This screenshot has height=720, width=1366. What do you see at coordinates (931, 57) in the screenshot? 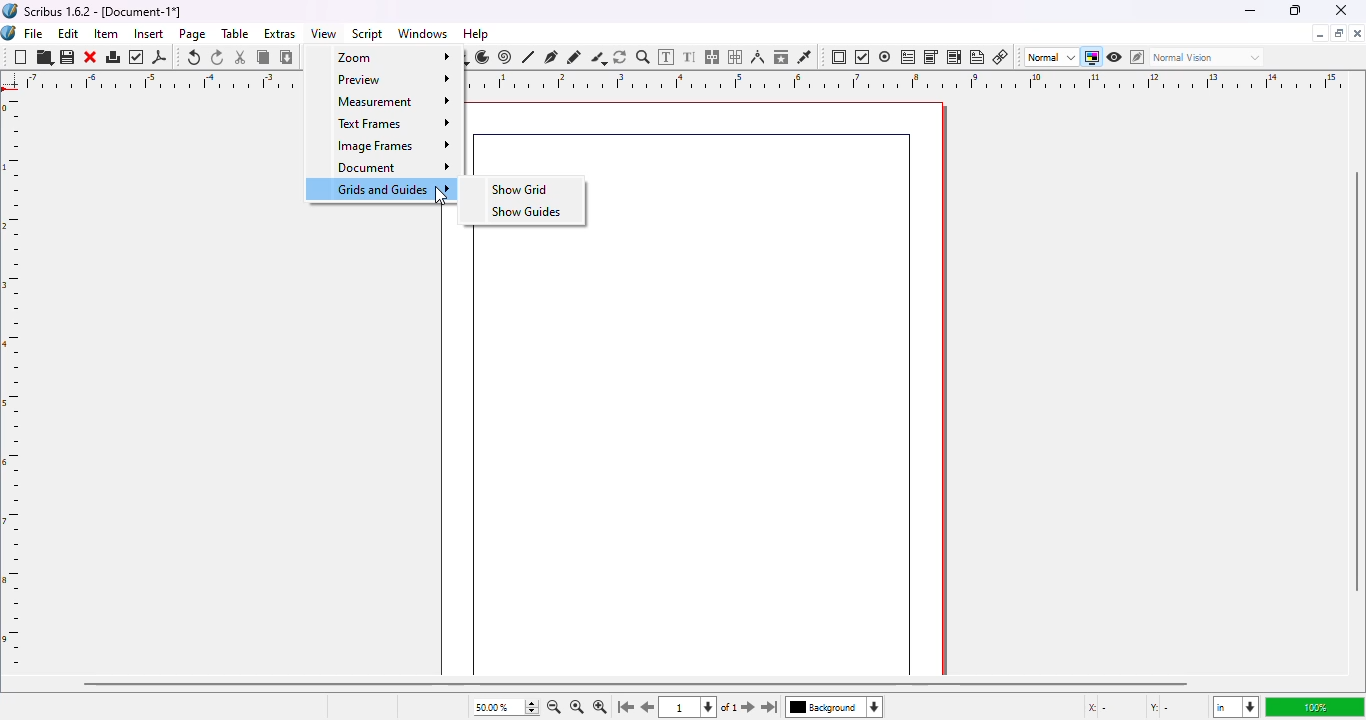
I see `PDF combo box` at bounding box center [931, 57].